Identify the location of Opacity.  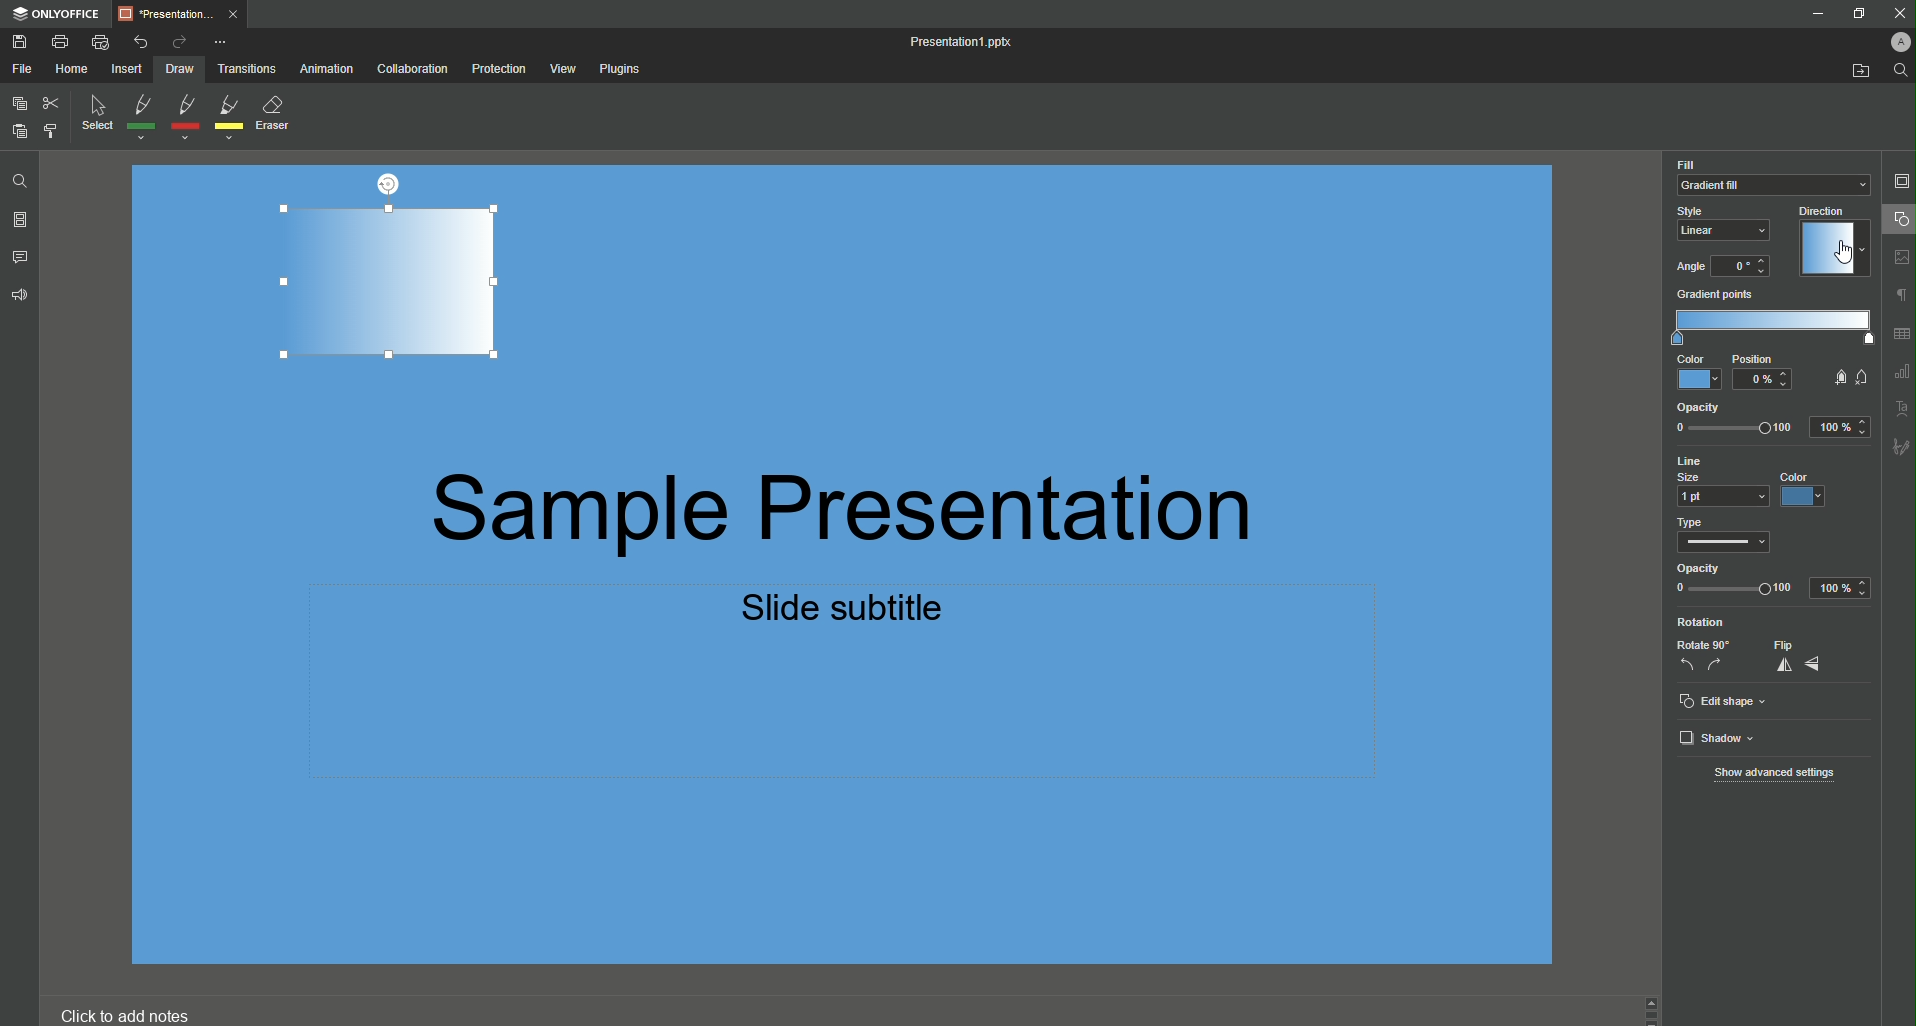
(1768, 416).